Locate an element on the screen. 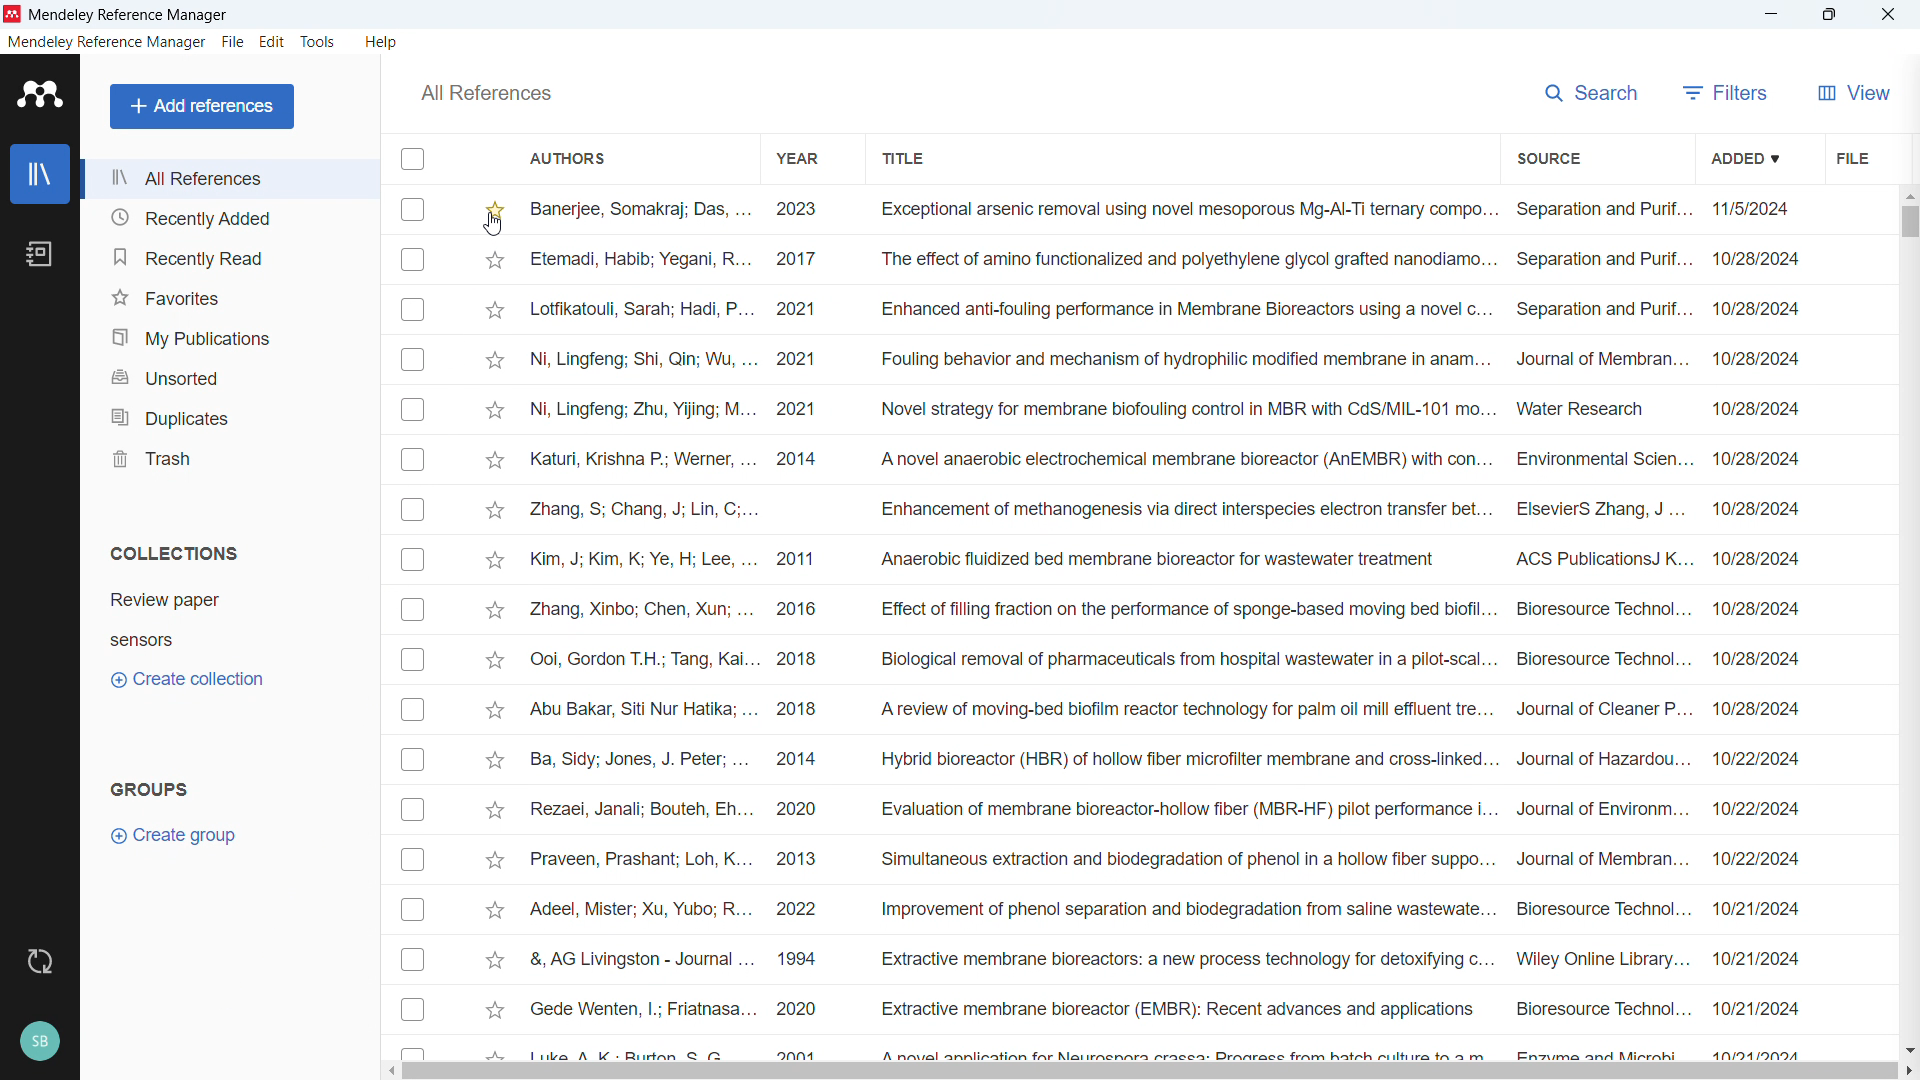 The image size is (1920, 1080). Unsorted  is located at coordinates (230, 373).